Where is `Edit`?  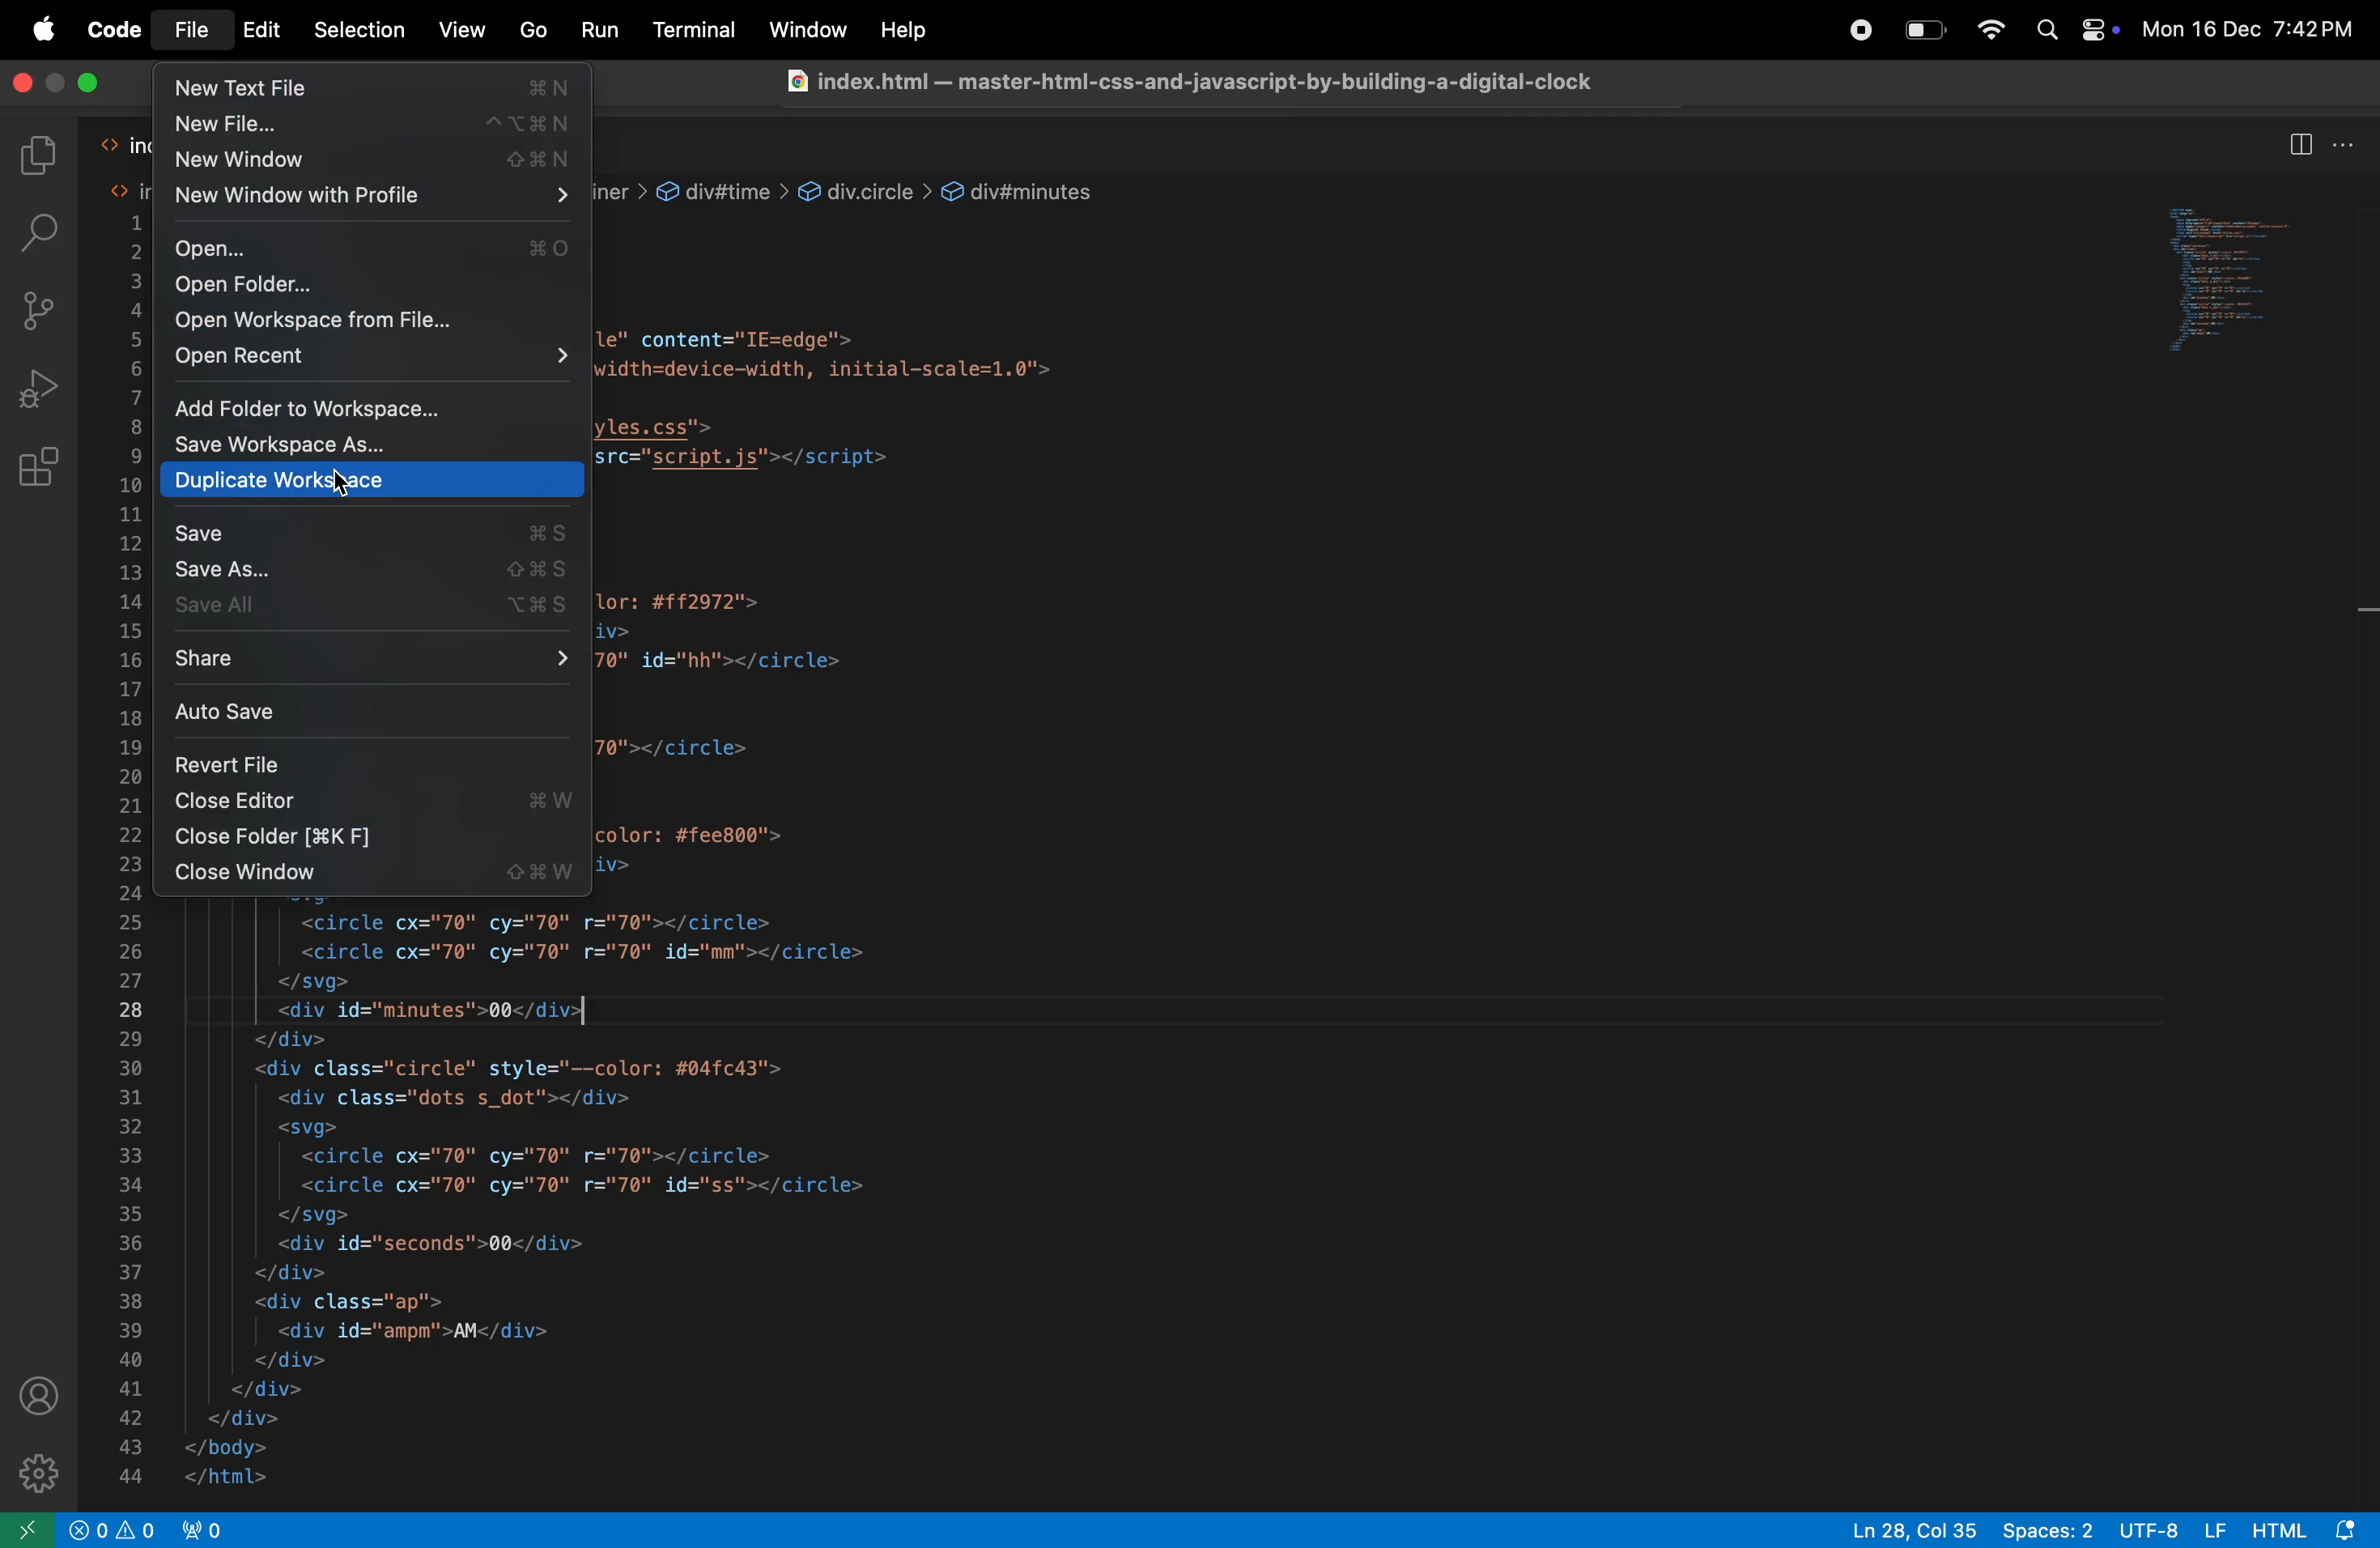 Edit is located at coordinates (264, 31).